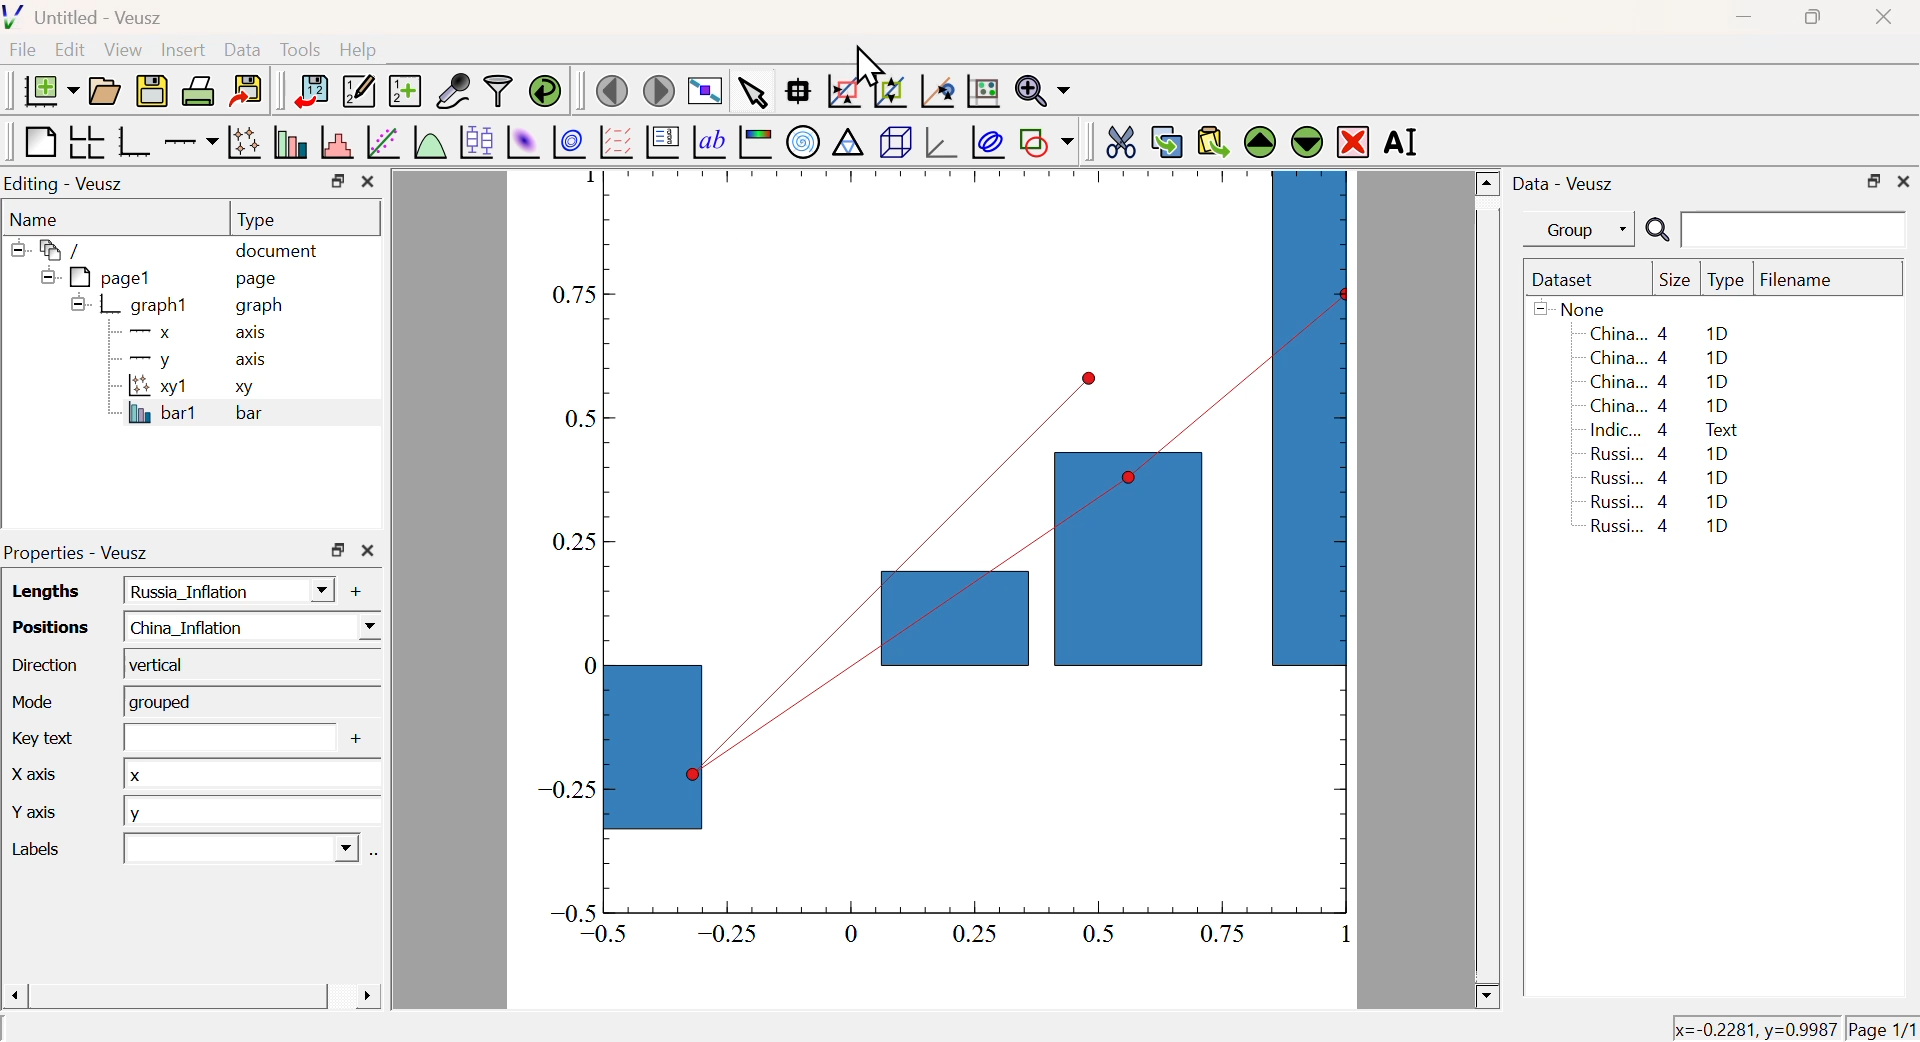 Image resolution: width=1920 pixels, height=1042 pixels. What do you see at coordinates (256, 220) in the screenshot?
I see `Type` at bounding box center [256, 220].